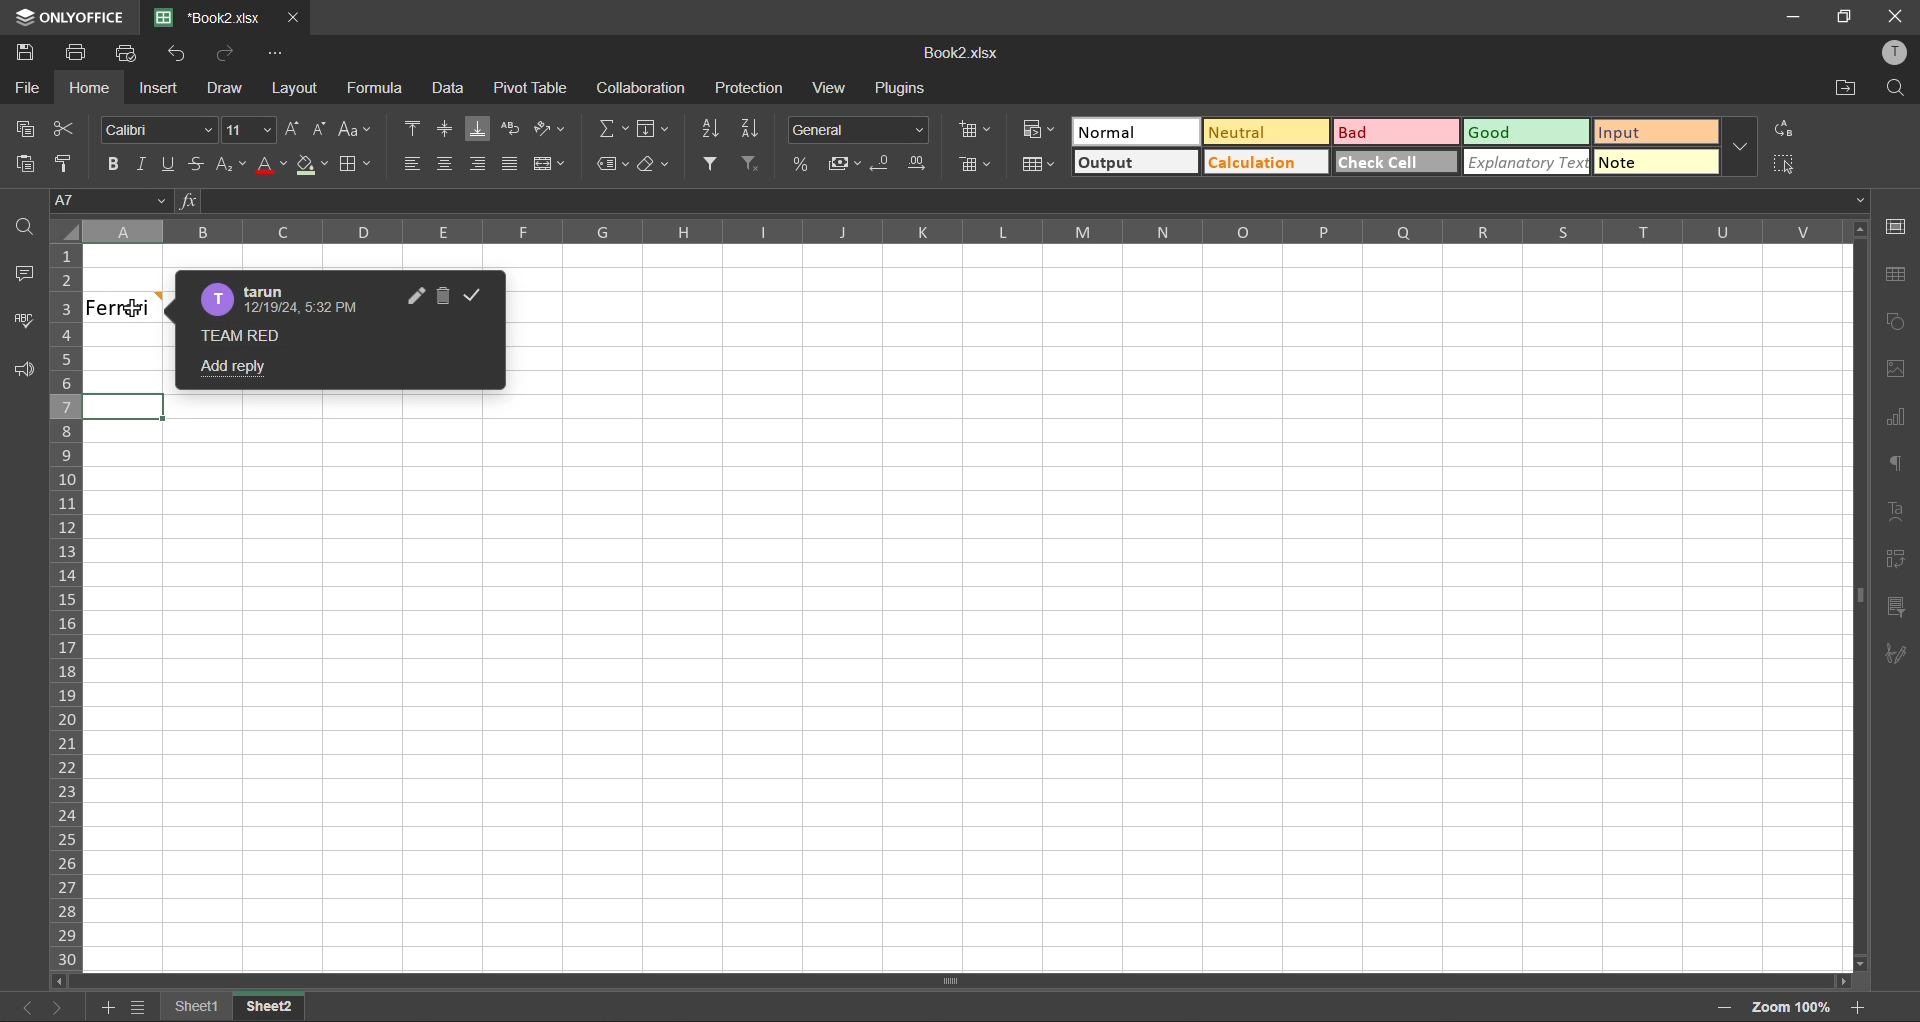 The image size is (1920, 1022). I want to click on Book2.xlsx, so click(210, 18).